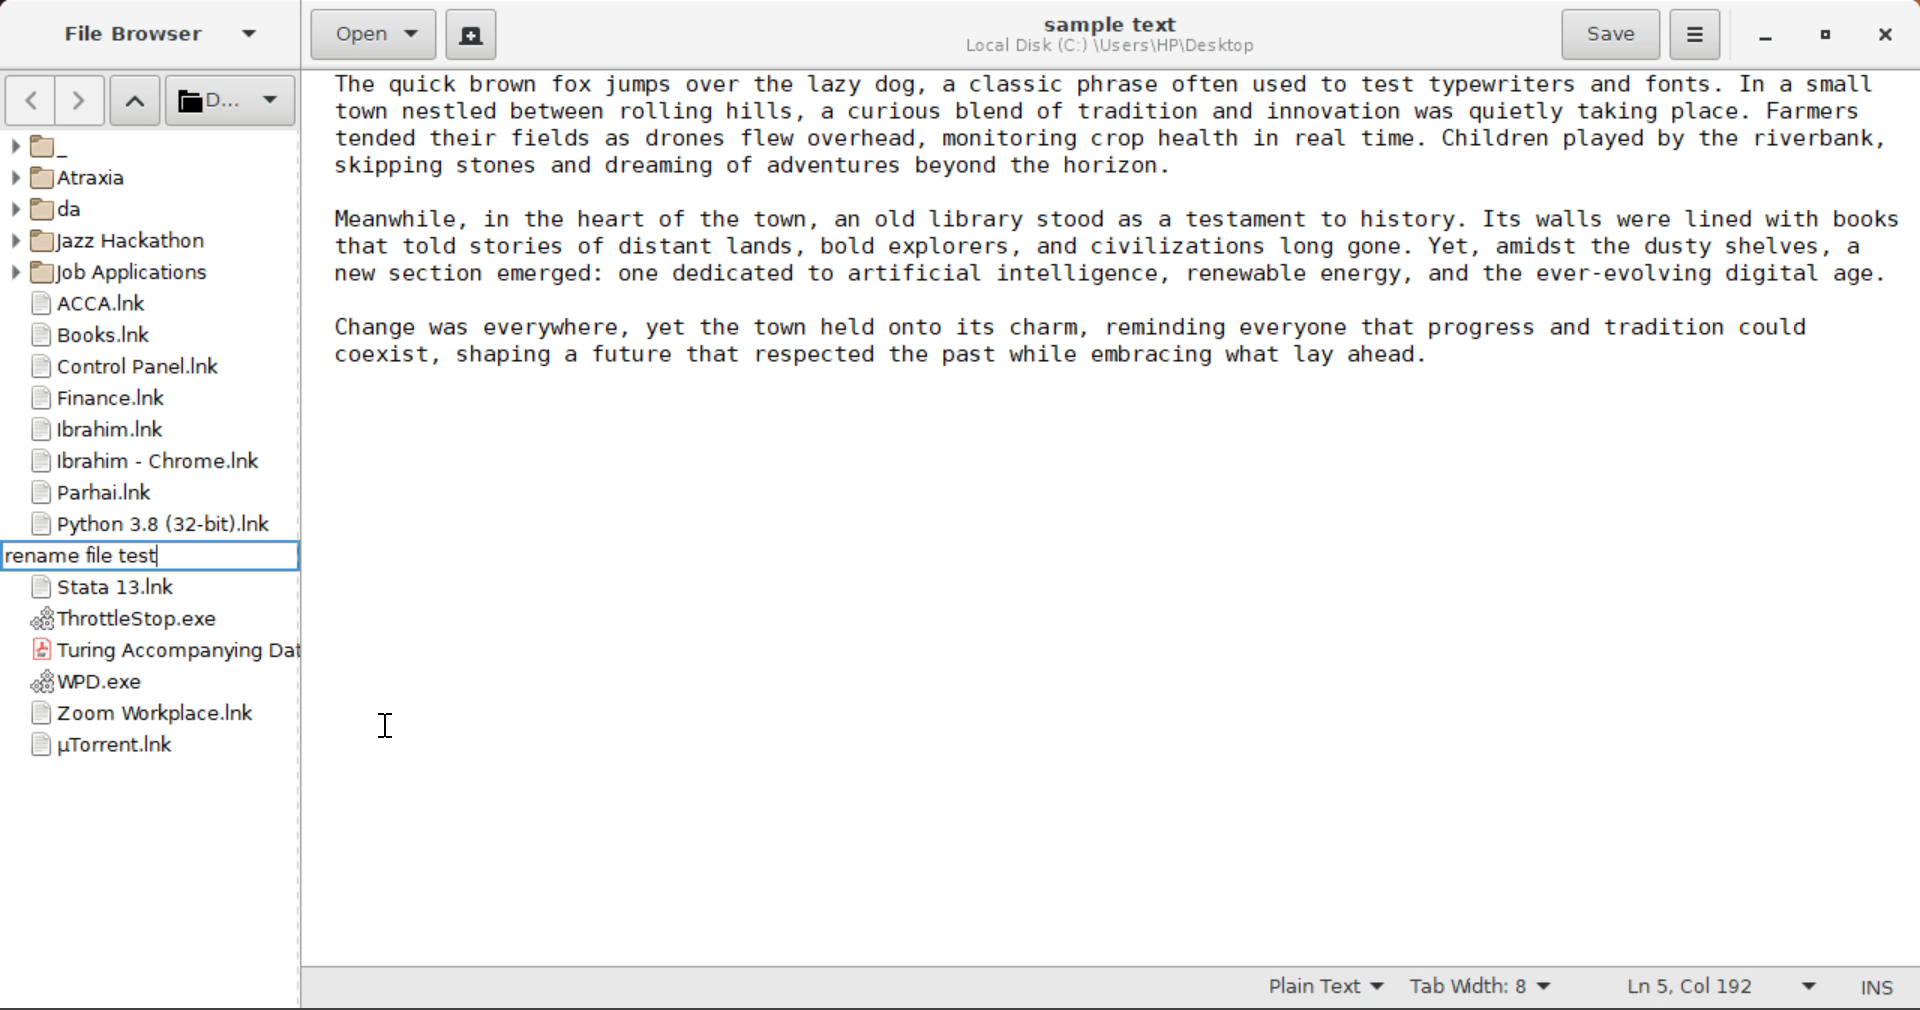 Image resolution: width=1920 pixels, height=1010 pixels. Describe the element at coordinates (151, 206) in the screenshot. I see `da Folder` at that location.